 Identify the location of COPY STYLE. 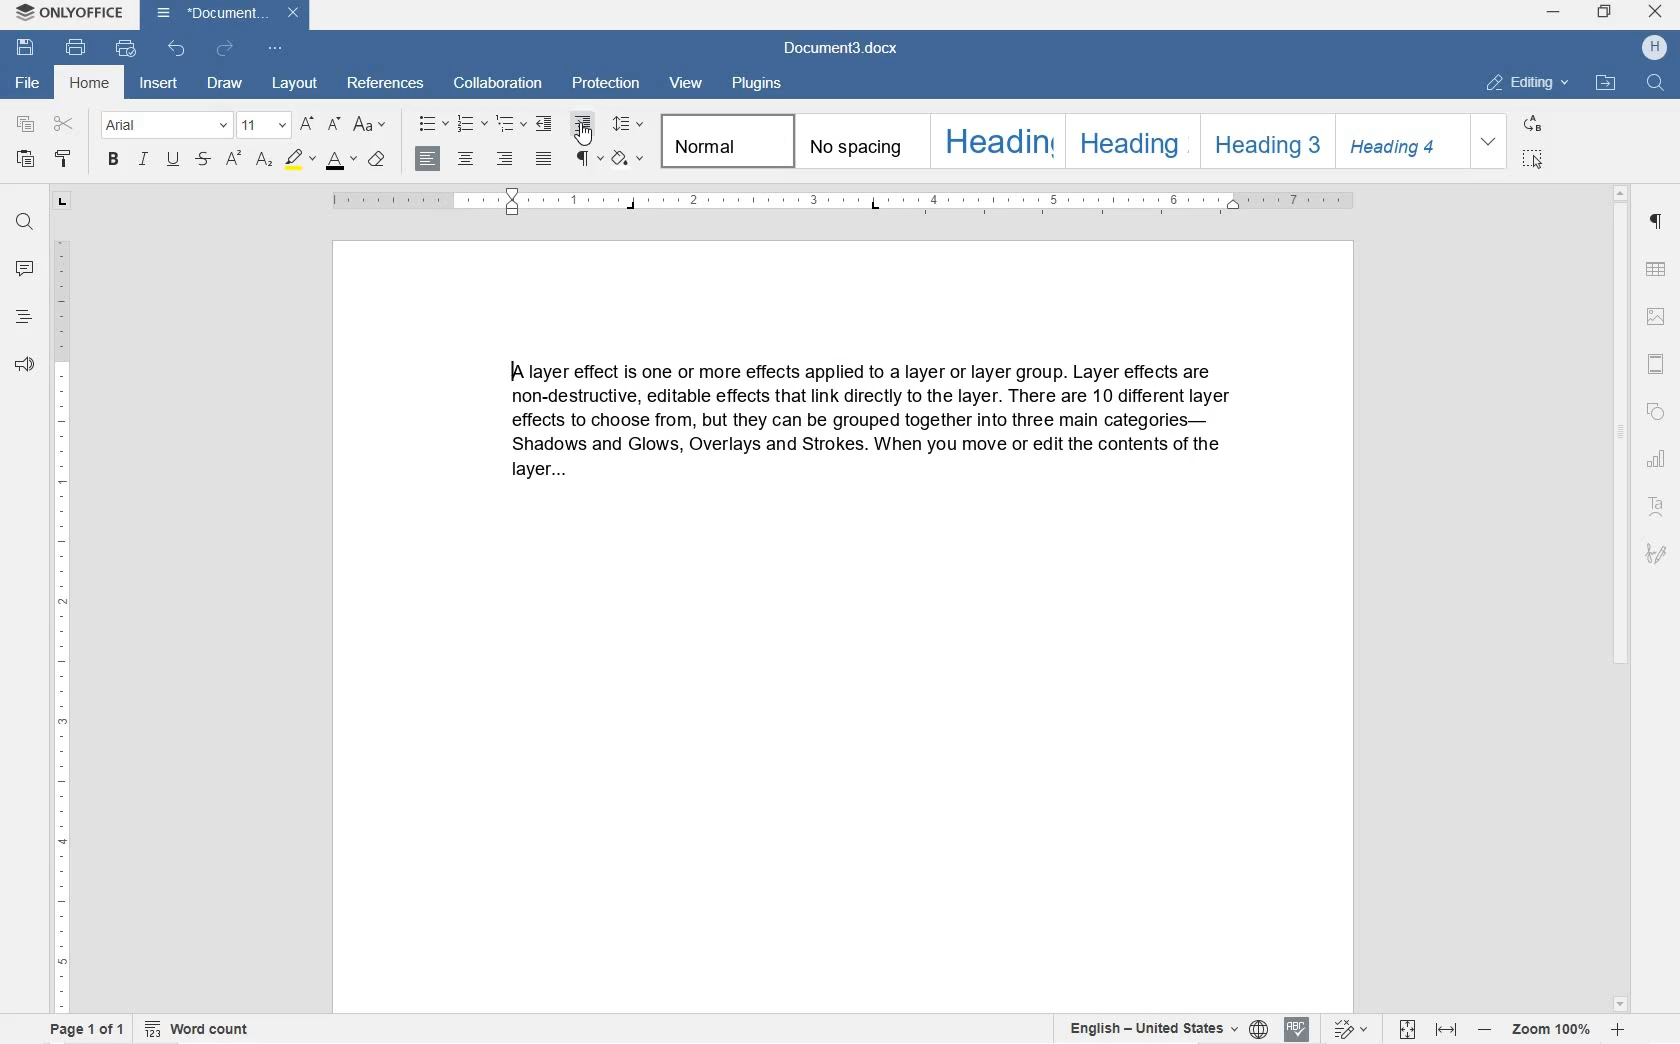
(63, 159).